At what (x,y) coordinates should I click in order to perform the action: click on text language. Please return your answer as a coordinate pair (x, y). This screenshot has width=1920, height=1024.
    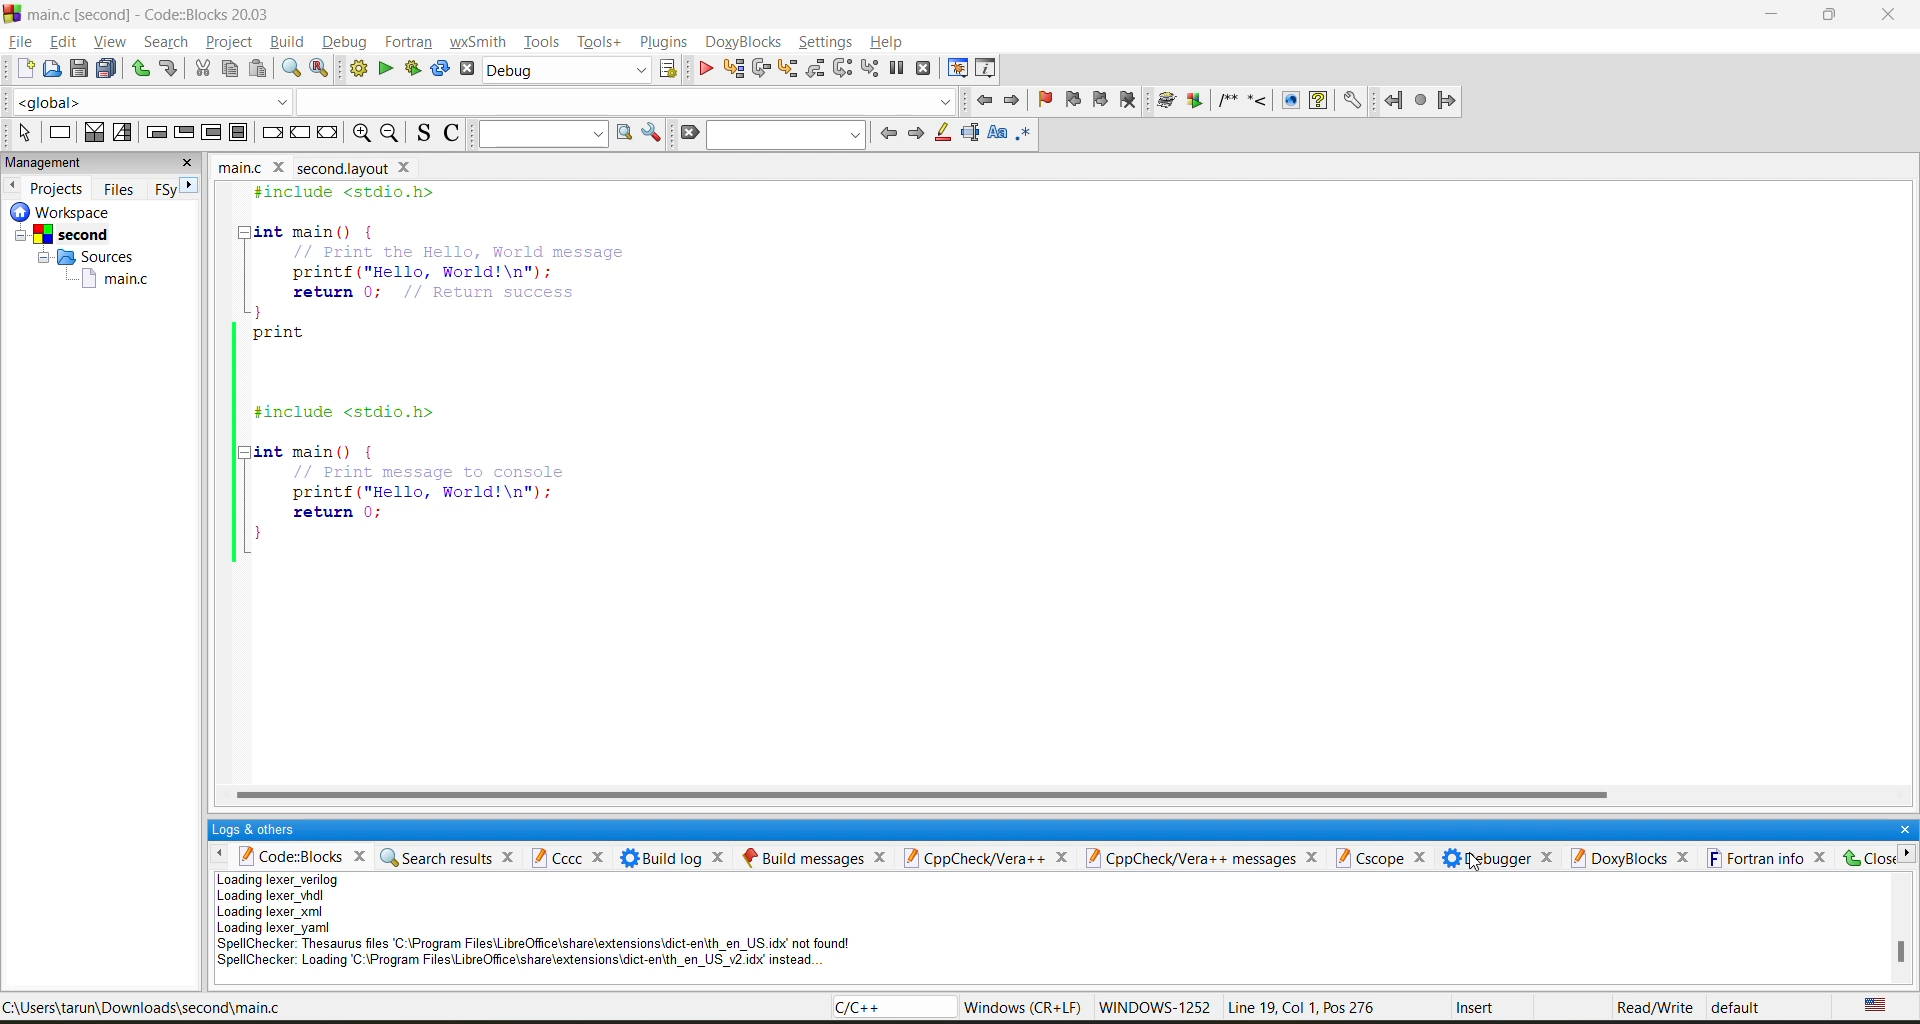
    Looking at the image, I should click on (1880, 1009).